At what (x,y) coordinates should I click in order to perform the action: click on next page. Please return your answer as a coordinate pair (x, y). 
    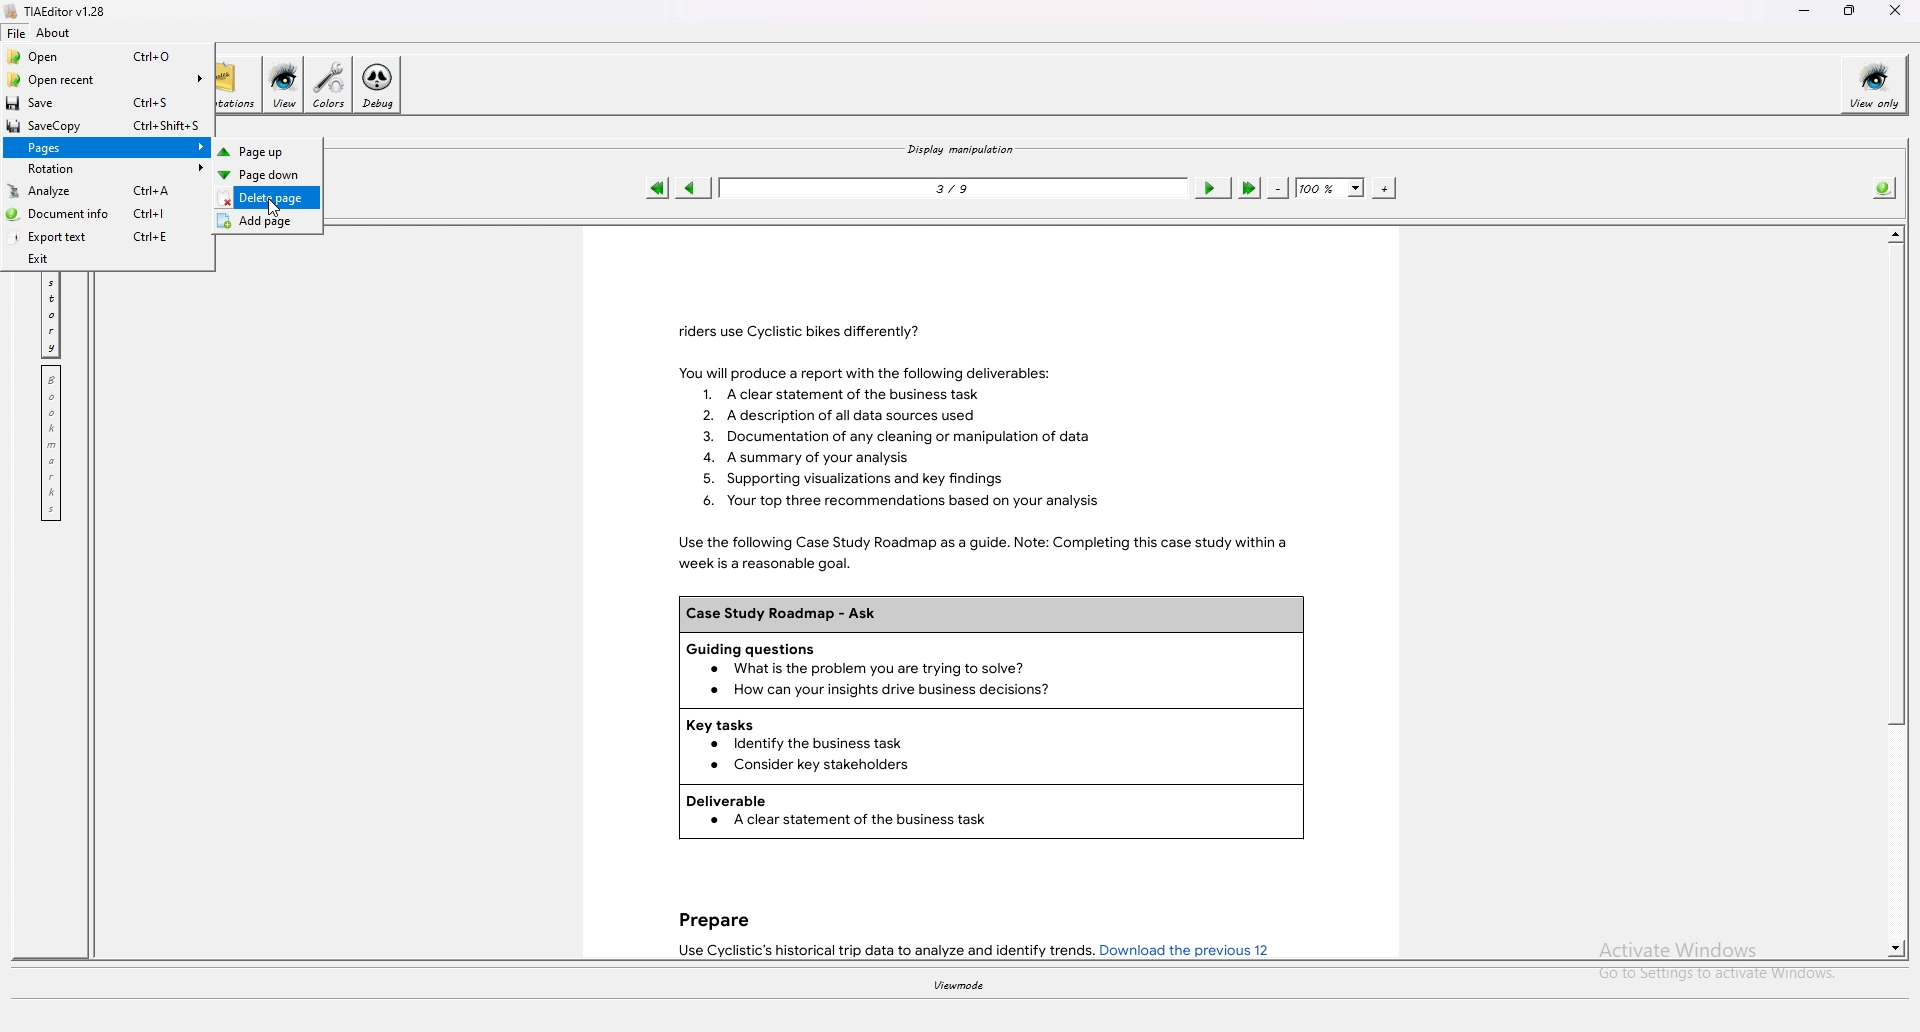
    Looking at the image, I should click on (1212, 187).